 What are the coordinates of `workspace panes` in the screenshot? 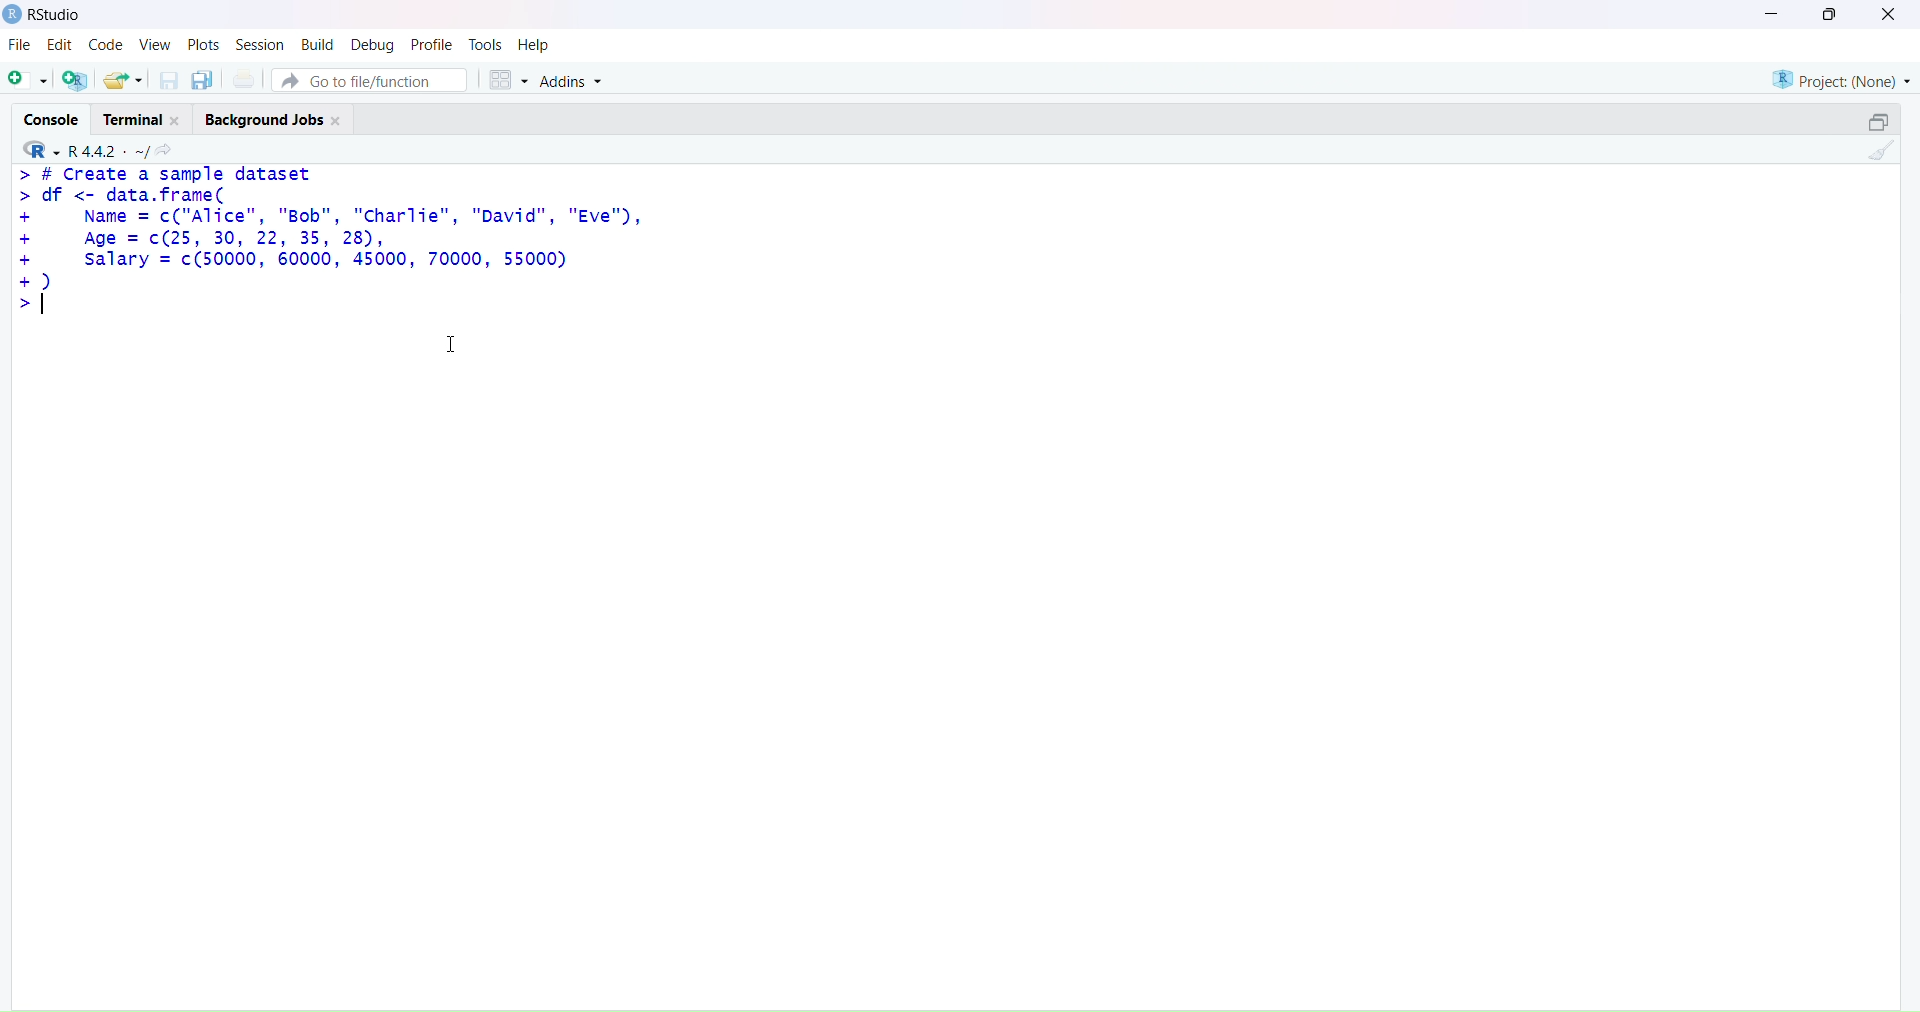 It's located at (507, 81).